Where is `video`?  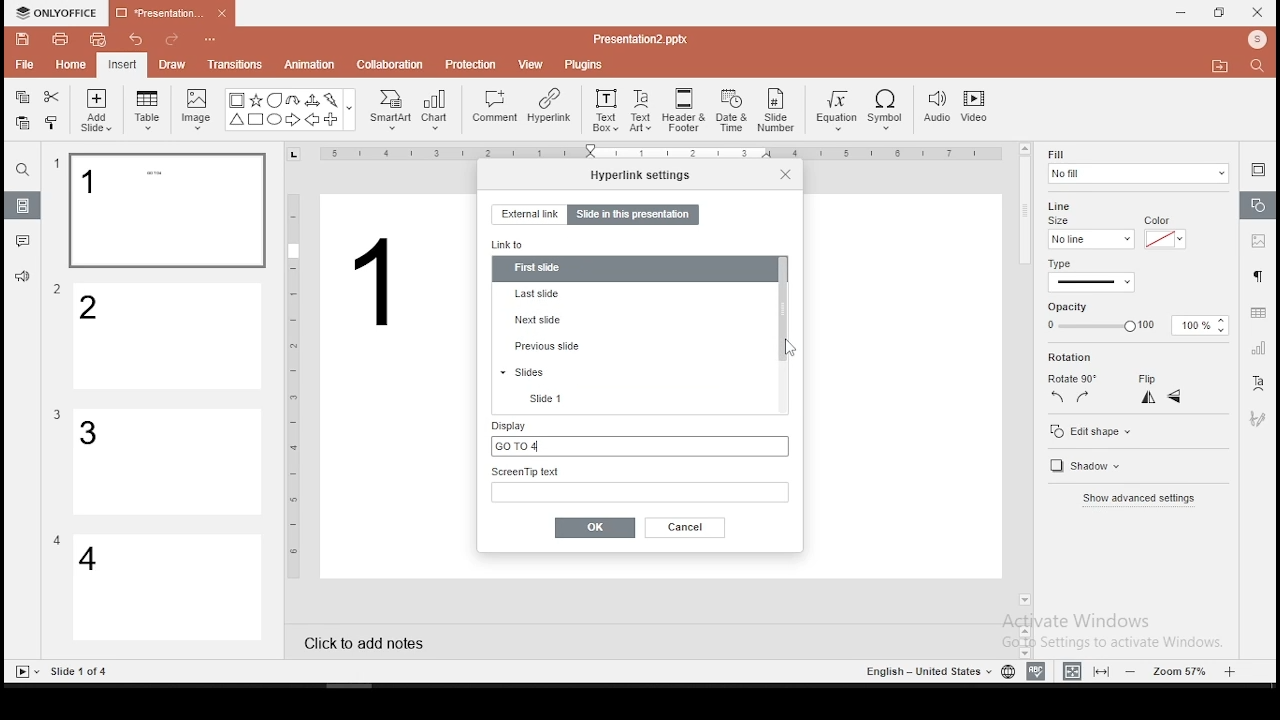 video is located at coordinates (974, 109).